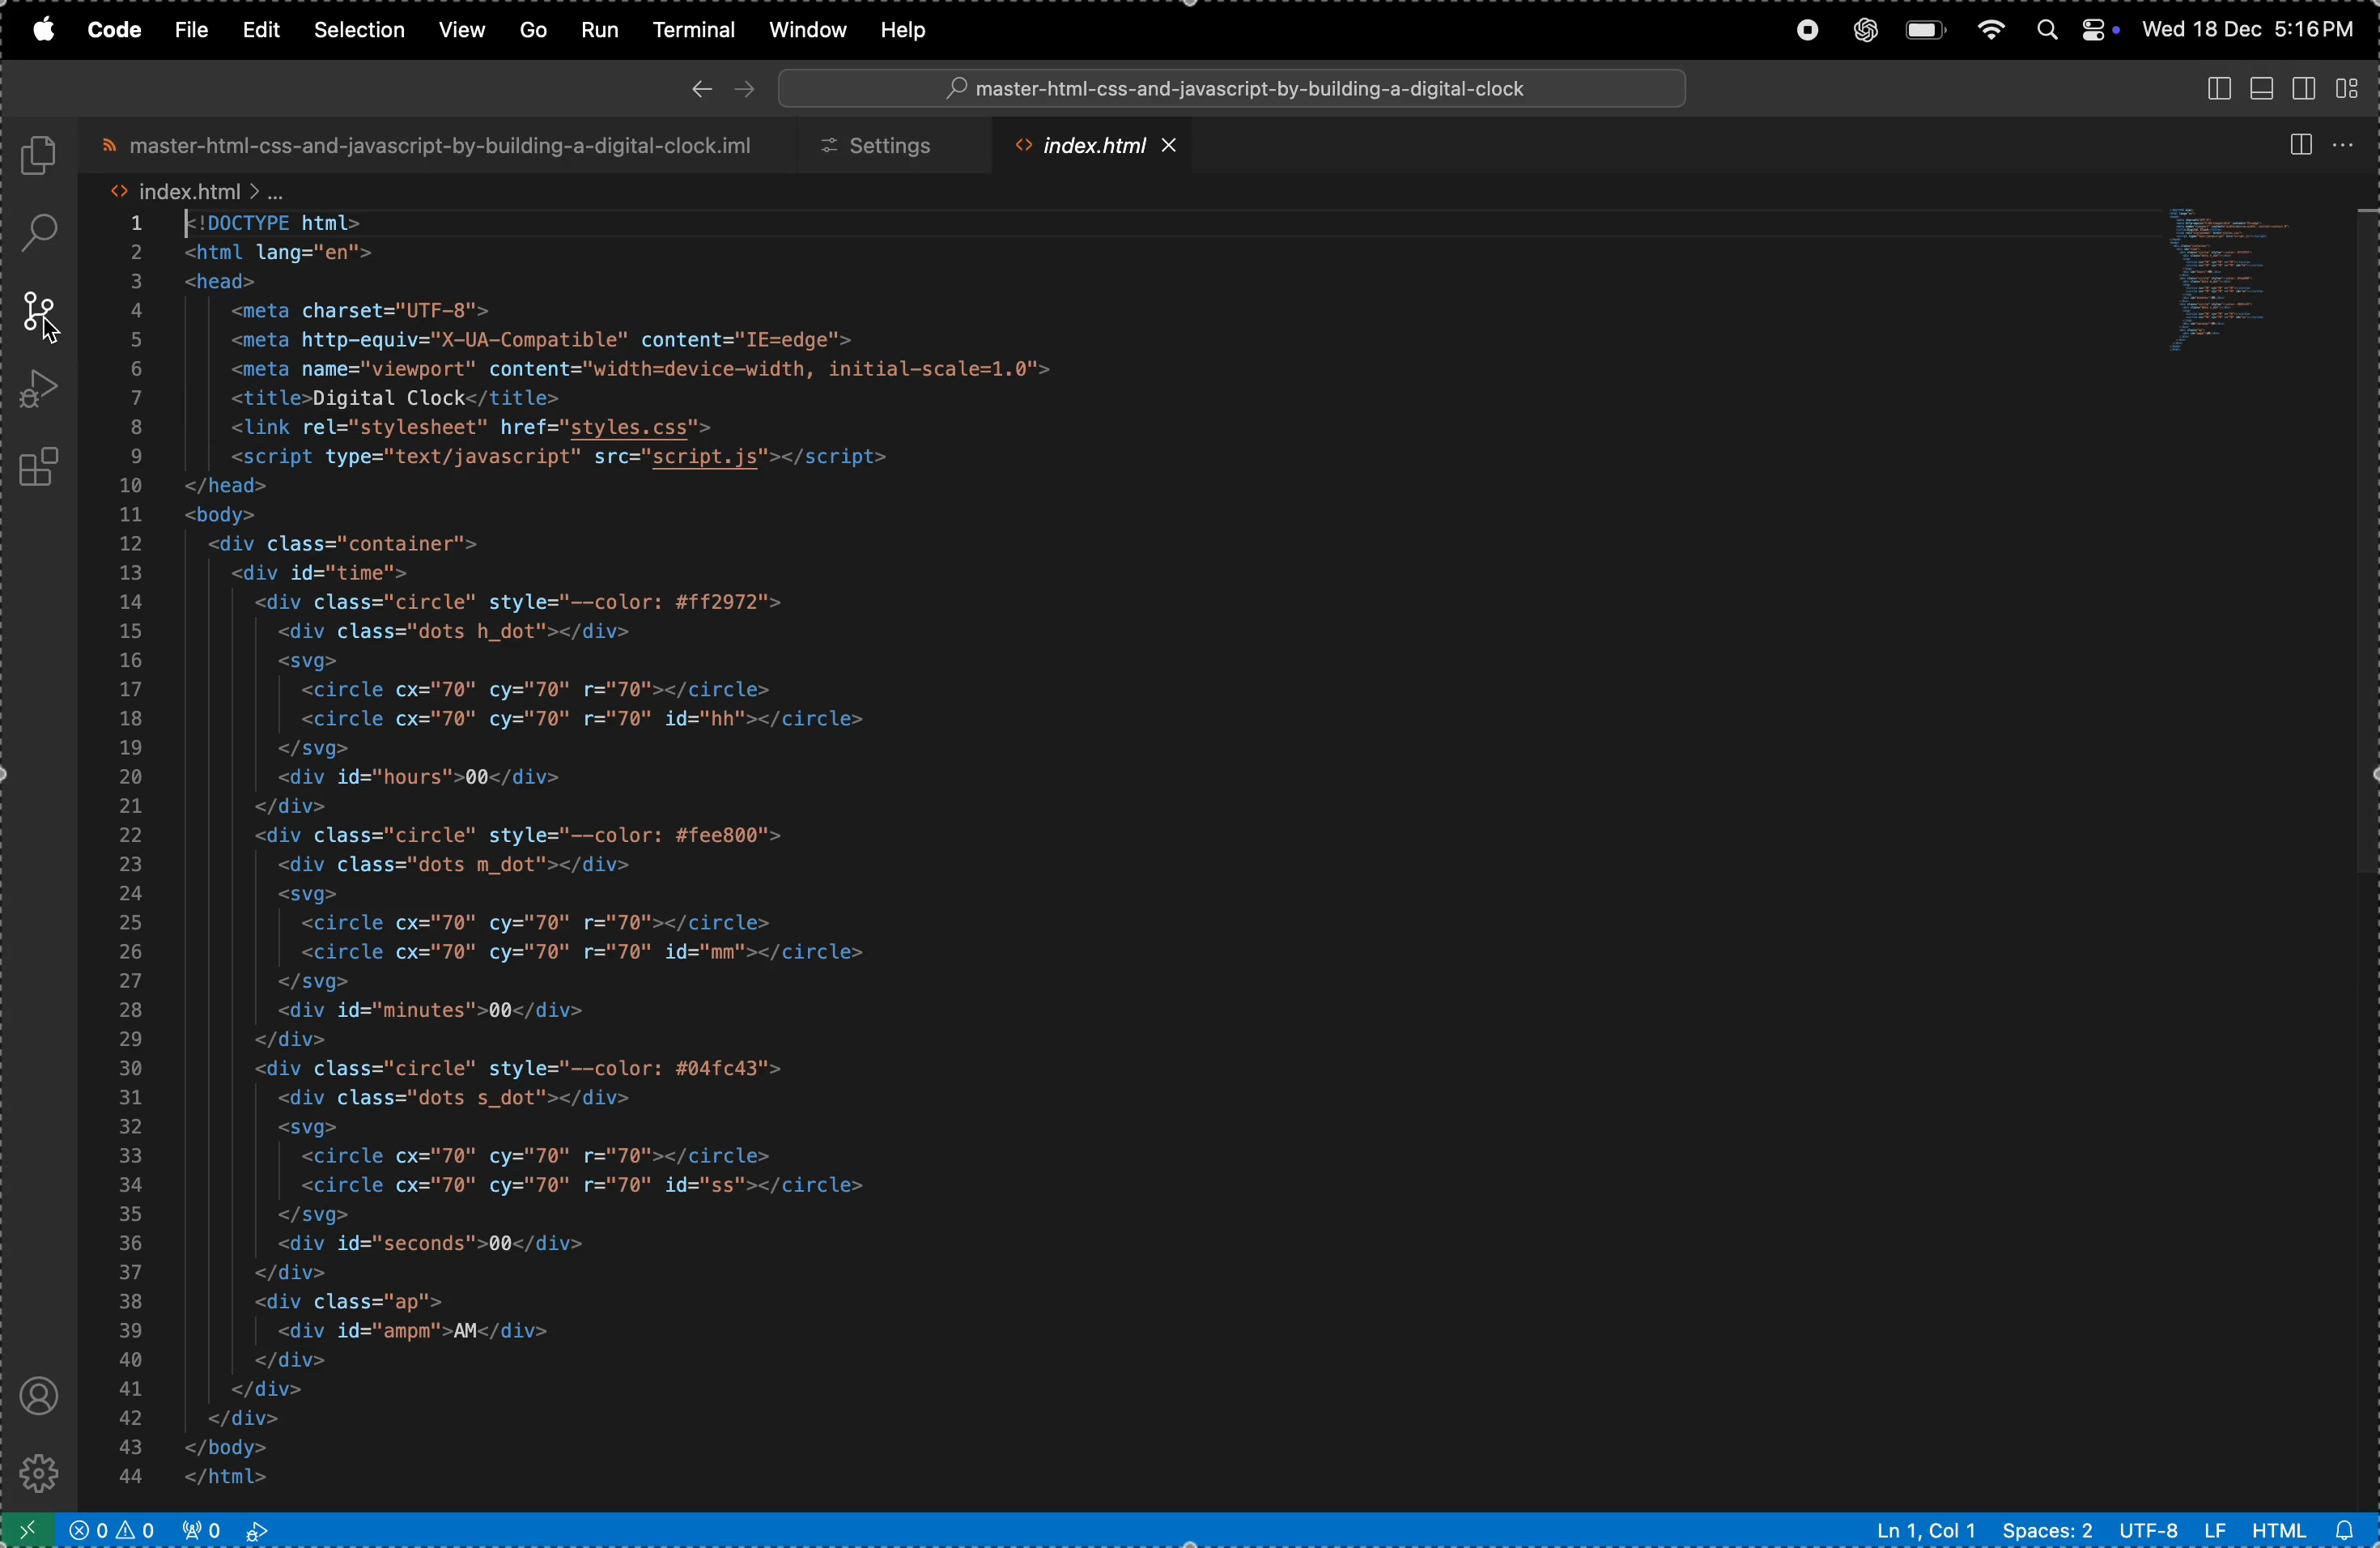 This screenshot has width=2380, height=1548. I want to click on view, so click(460, 28).